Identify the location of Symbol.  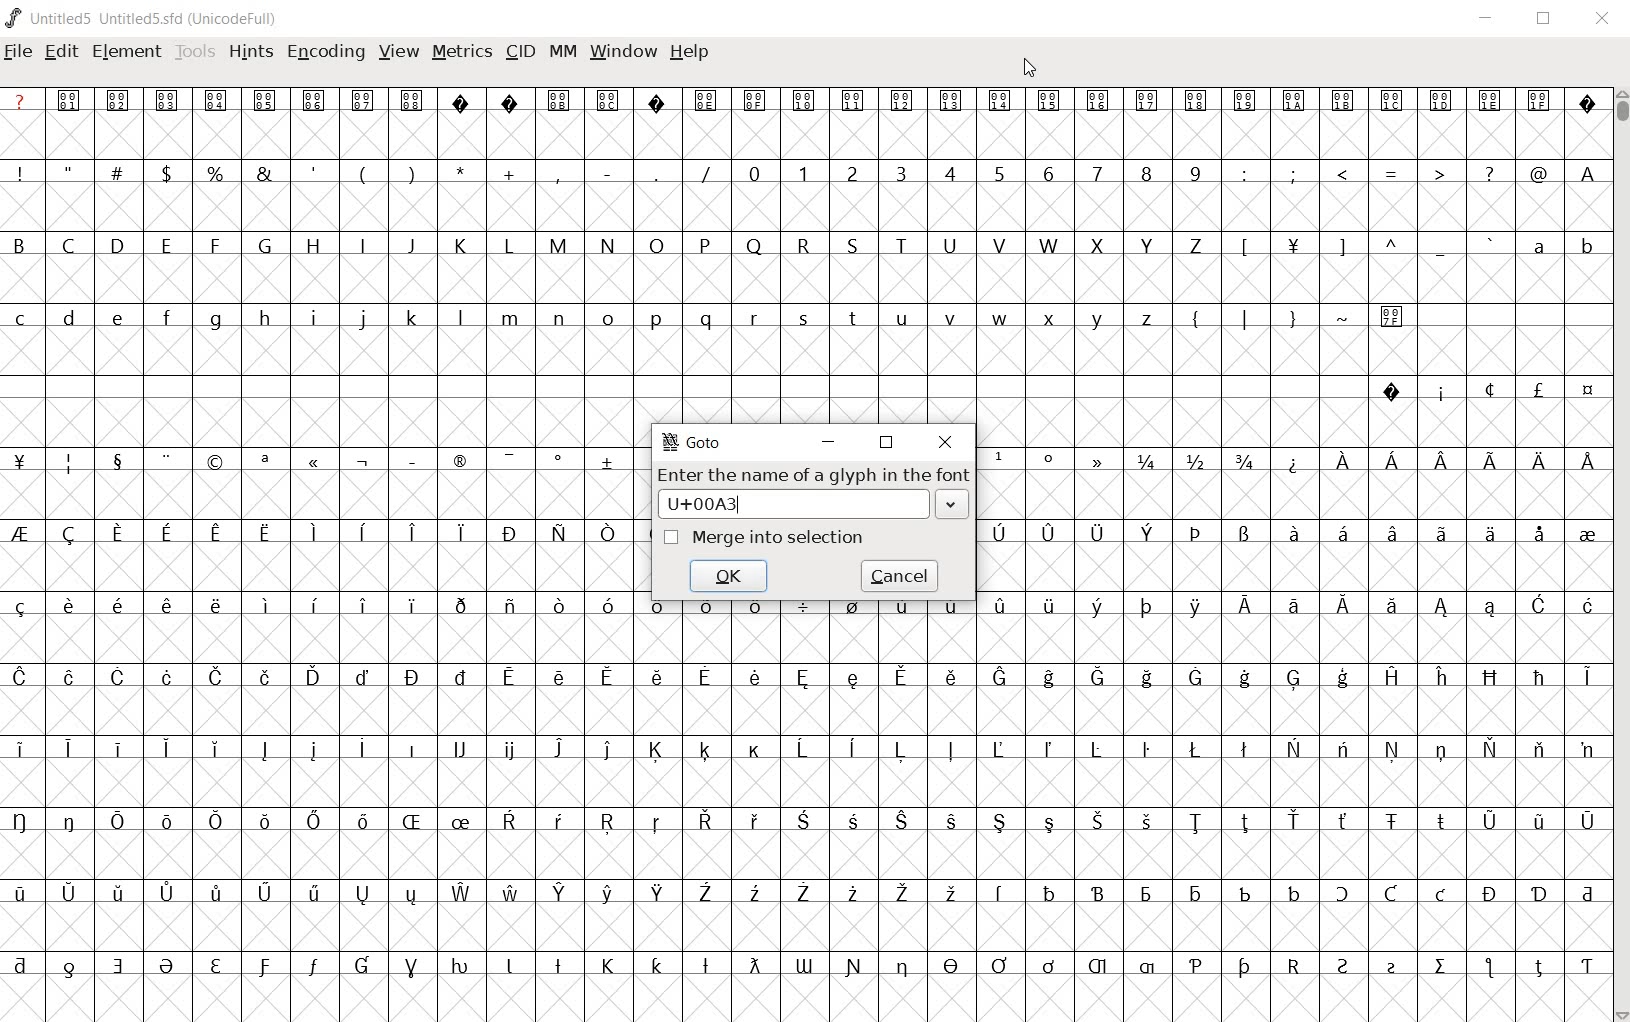
(411, 534).